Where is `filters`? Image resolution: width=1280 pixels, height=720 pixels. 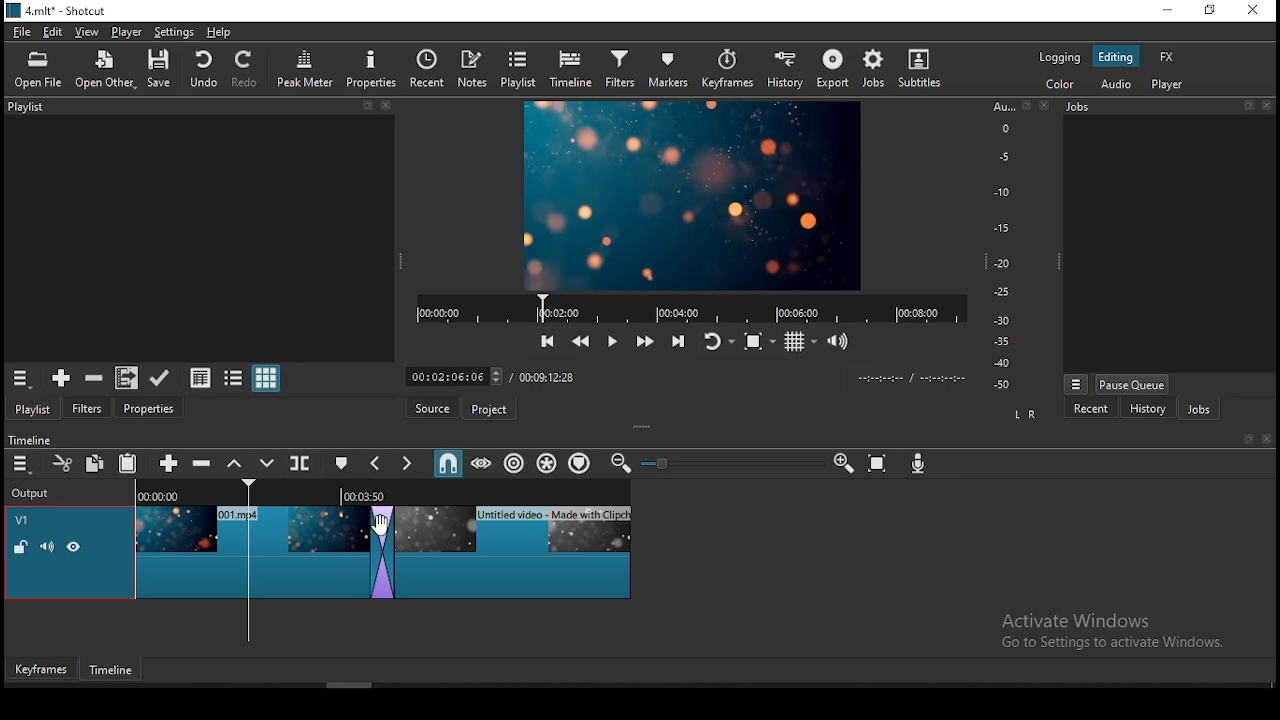
filters is located at coordinates (90, 406).